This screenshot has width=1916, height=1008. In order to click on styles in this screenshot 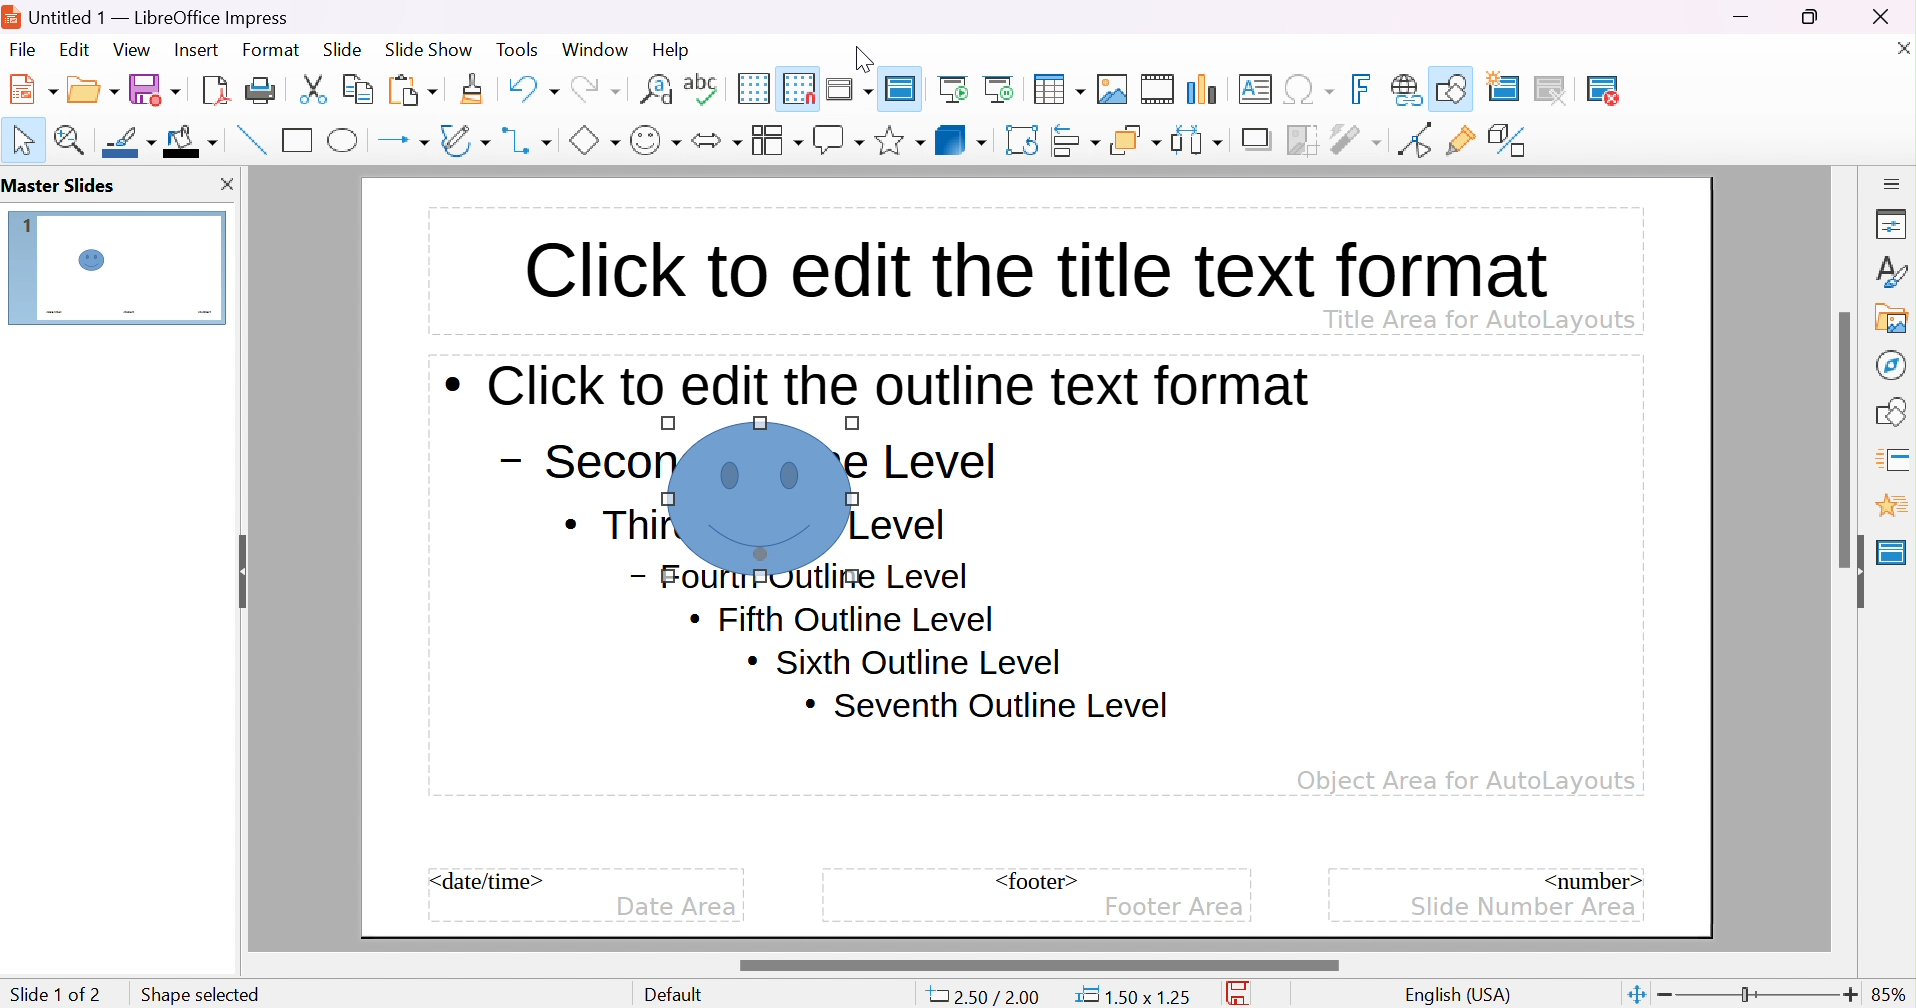, I will do `click(1893, 271)`.